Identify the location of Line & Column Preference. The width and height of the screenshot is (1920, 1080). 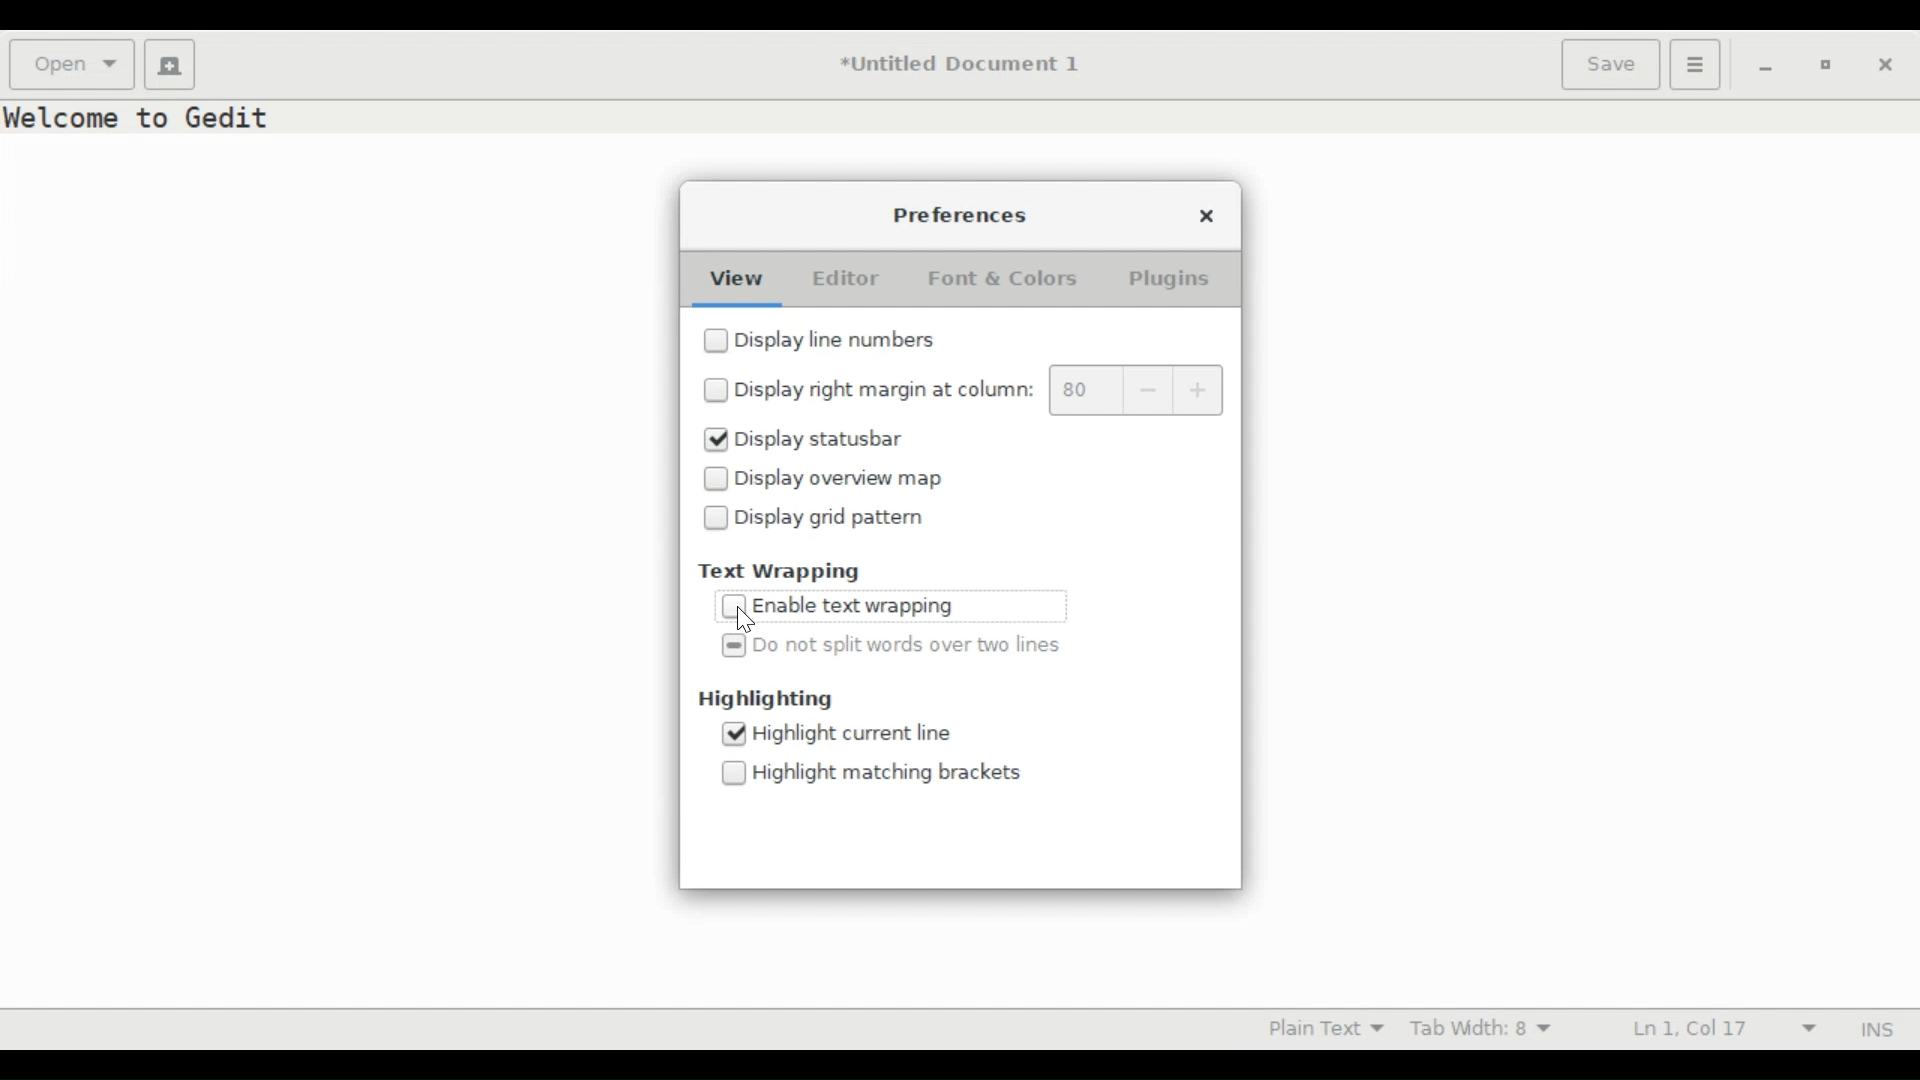
(1724, 1028).